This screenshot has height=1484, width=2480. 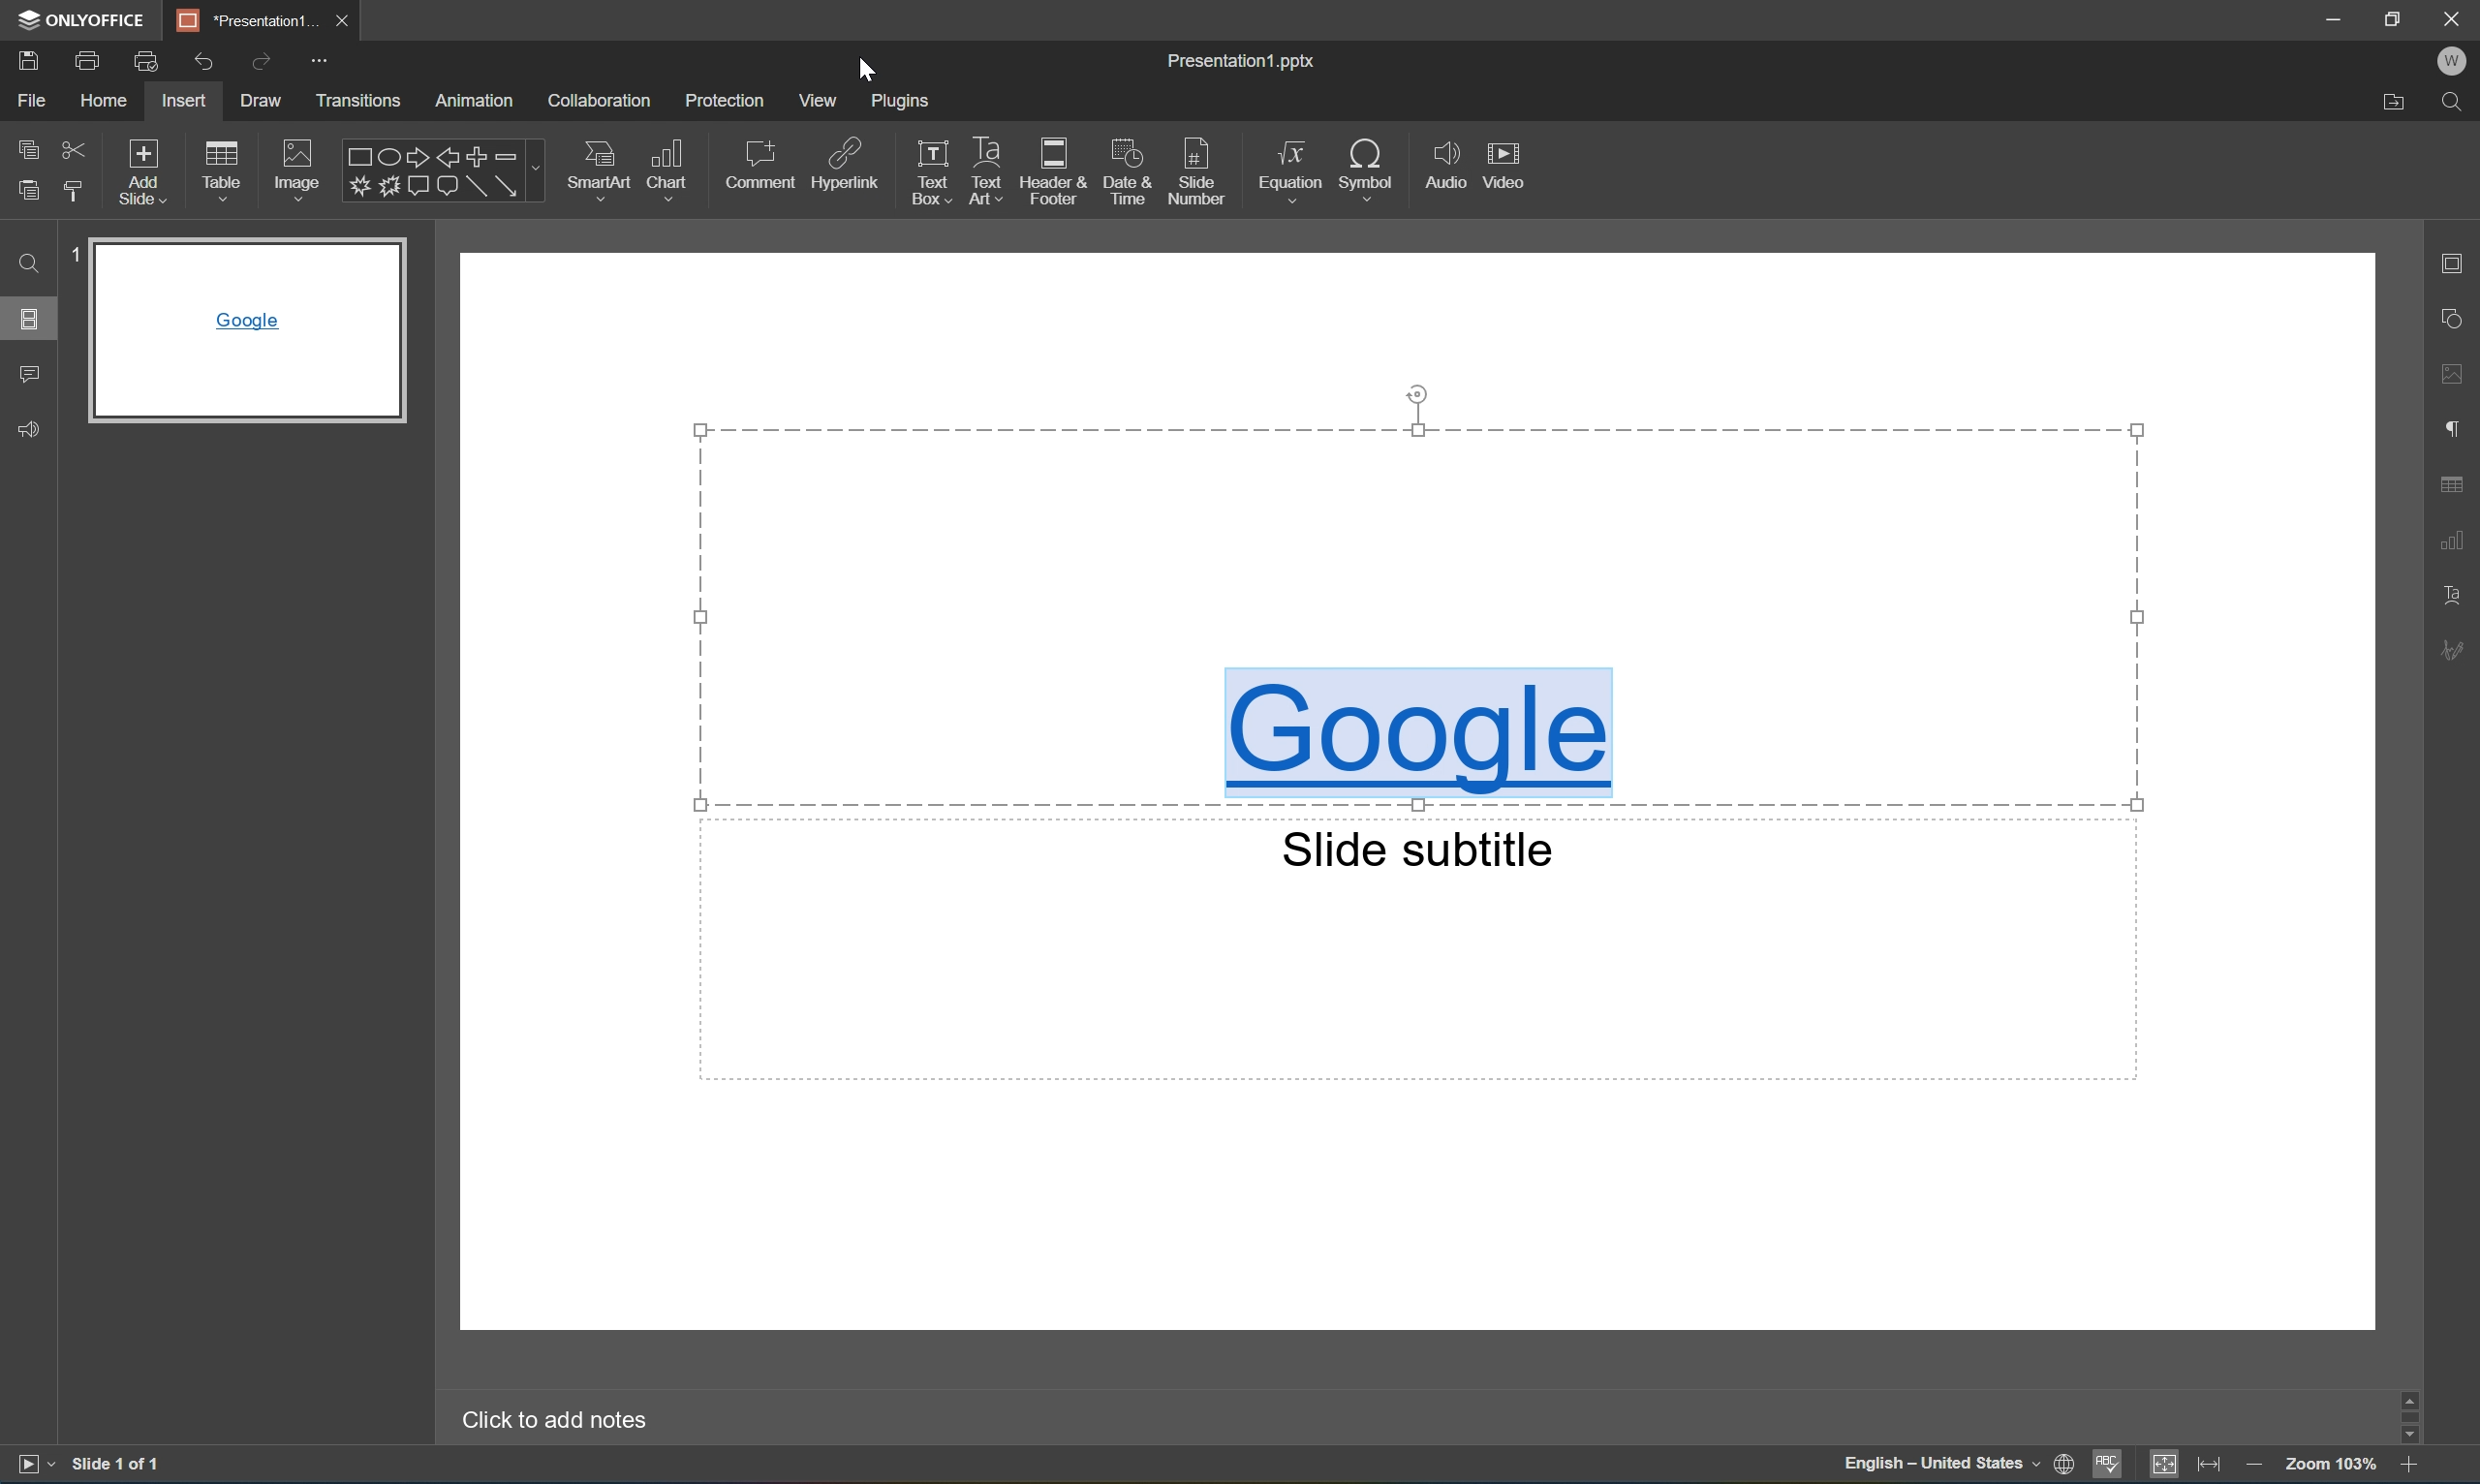 I want to click on Insert, so click(x=188, y=99).